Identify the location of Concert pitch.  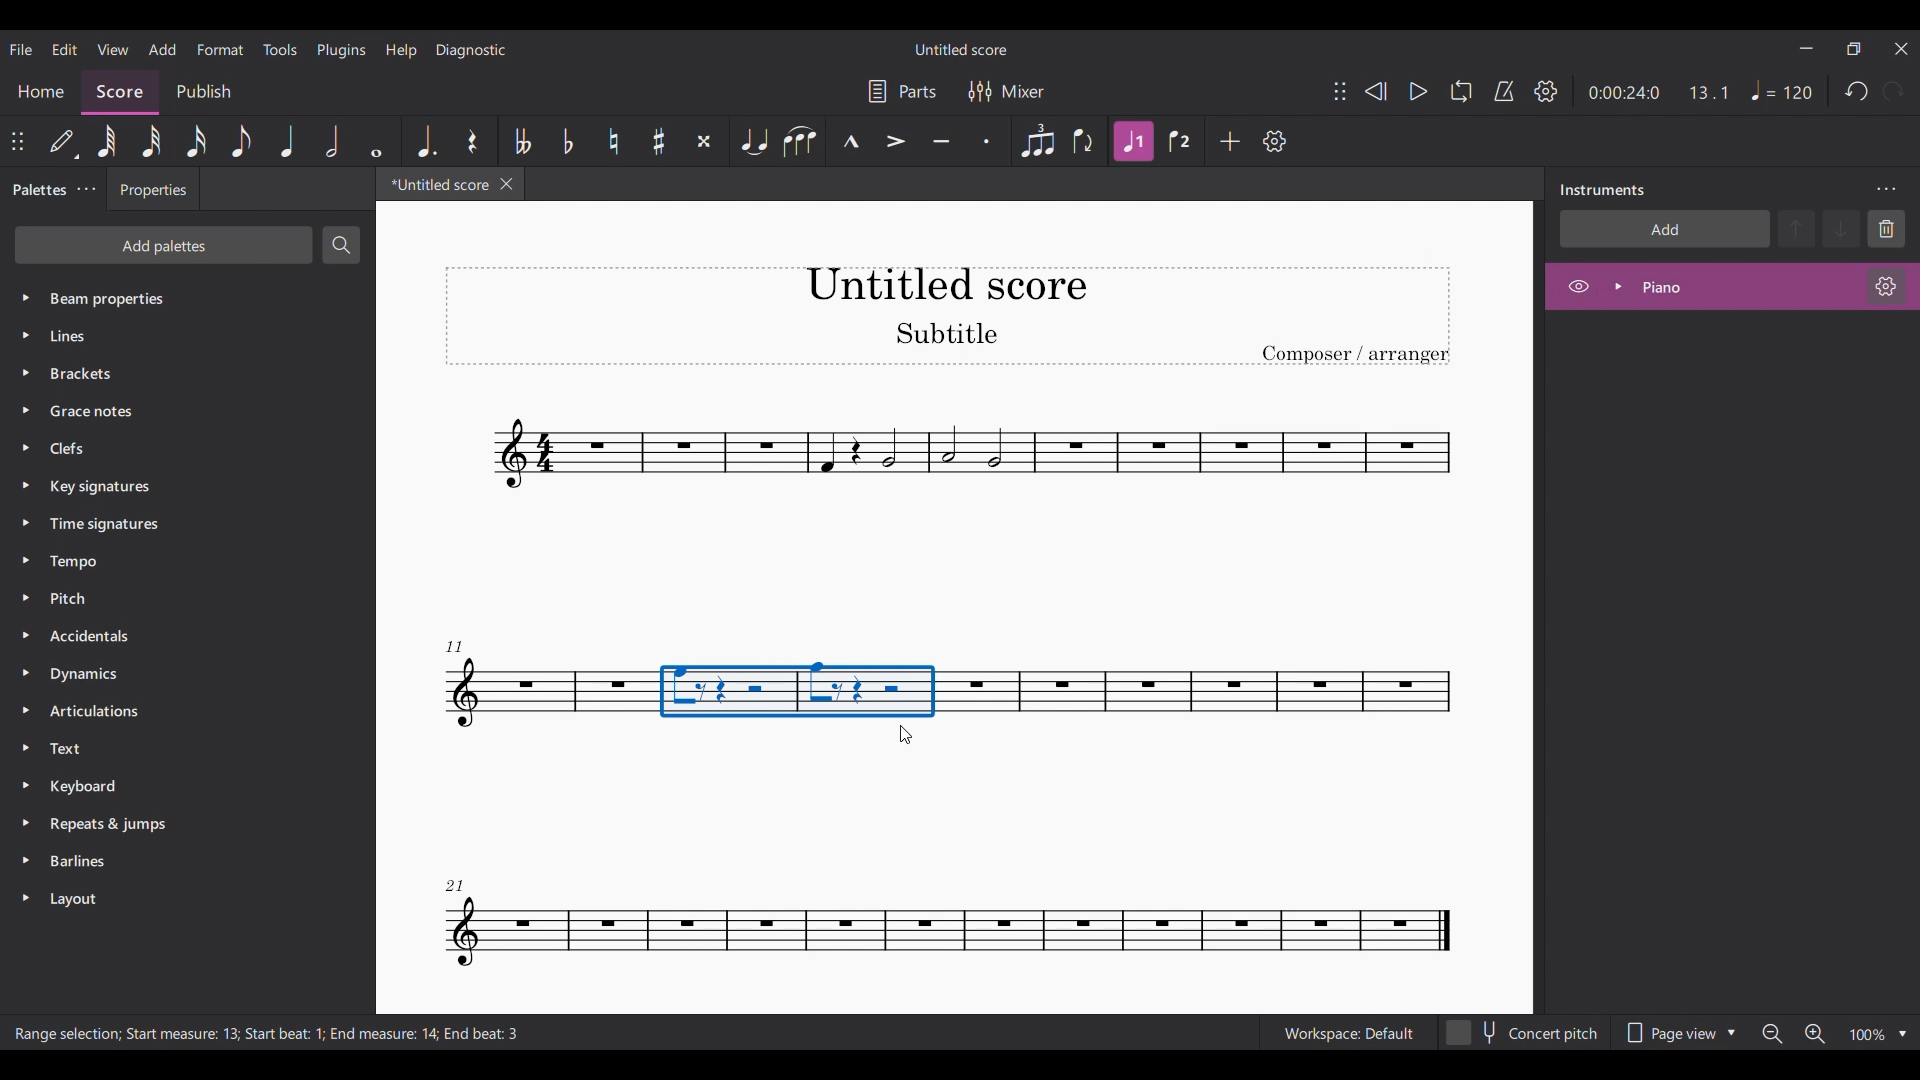
(1523, 1029).